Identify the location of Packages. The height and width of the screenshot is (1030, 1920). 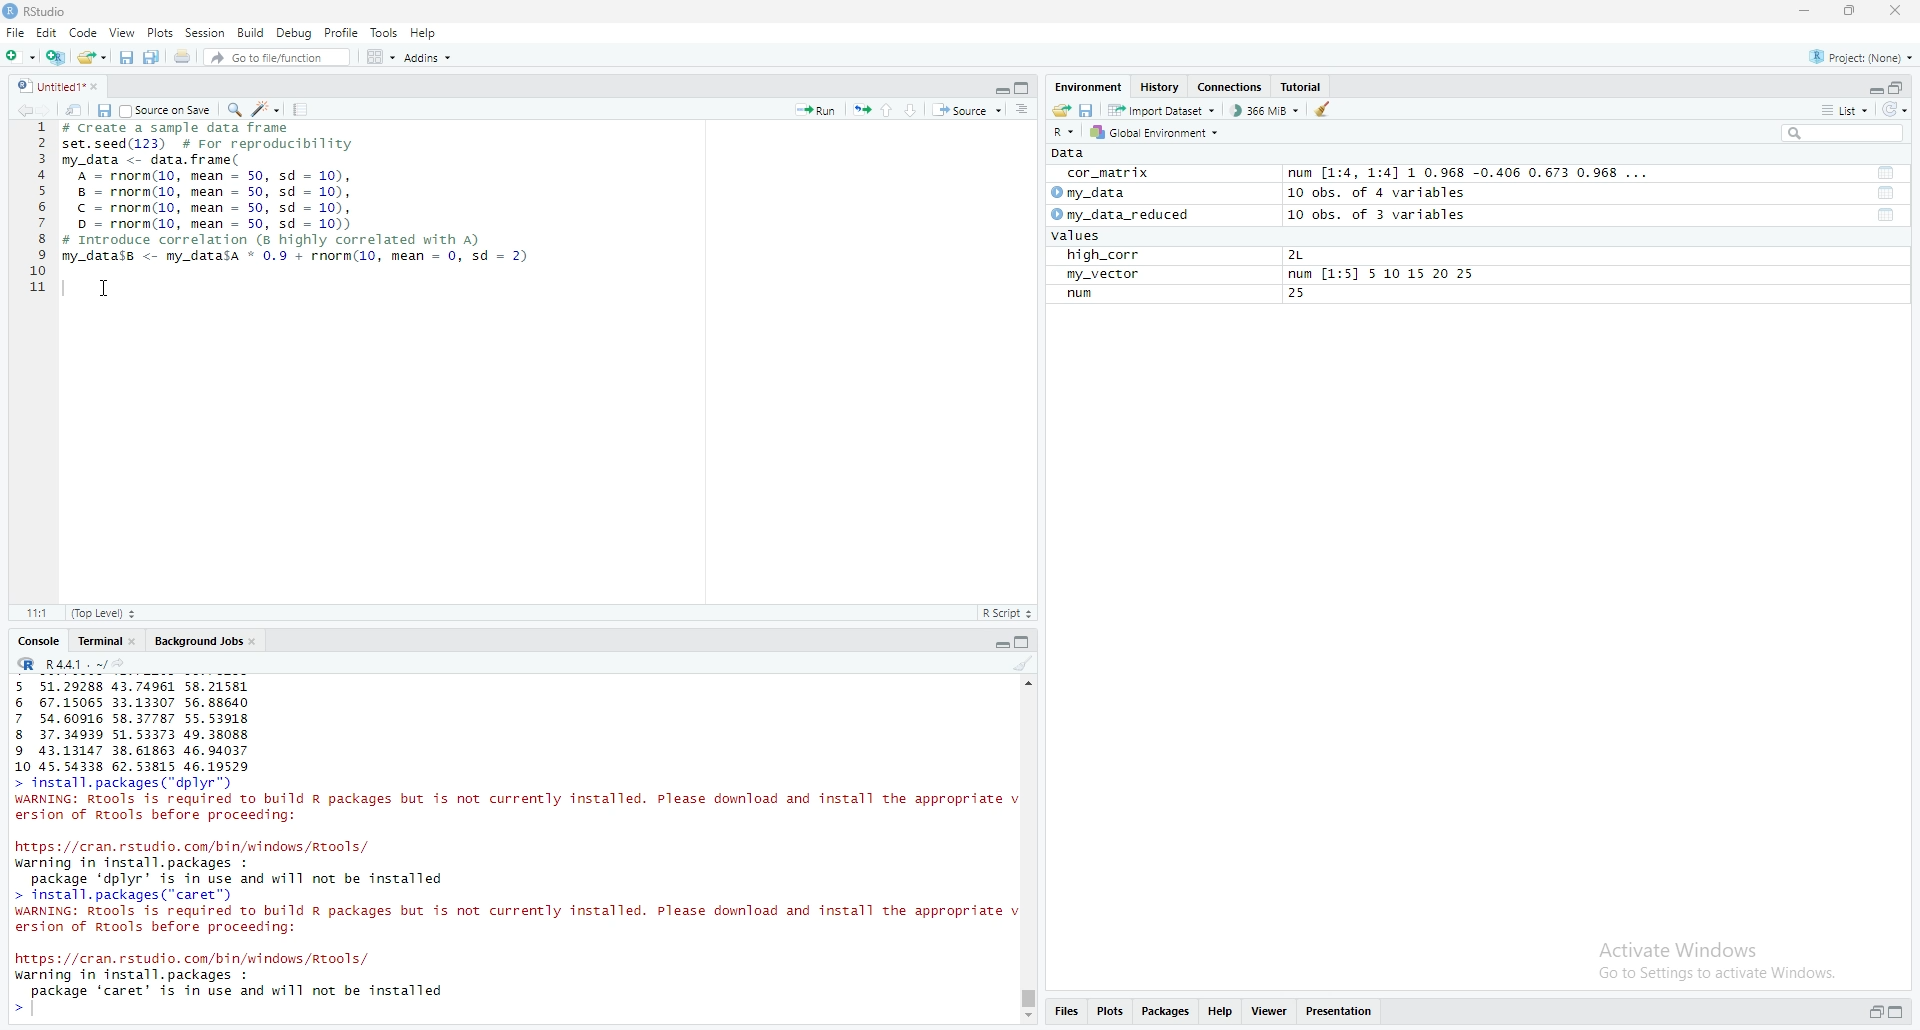
(1164, 1012).